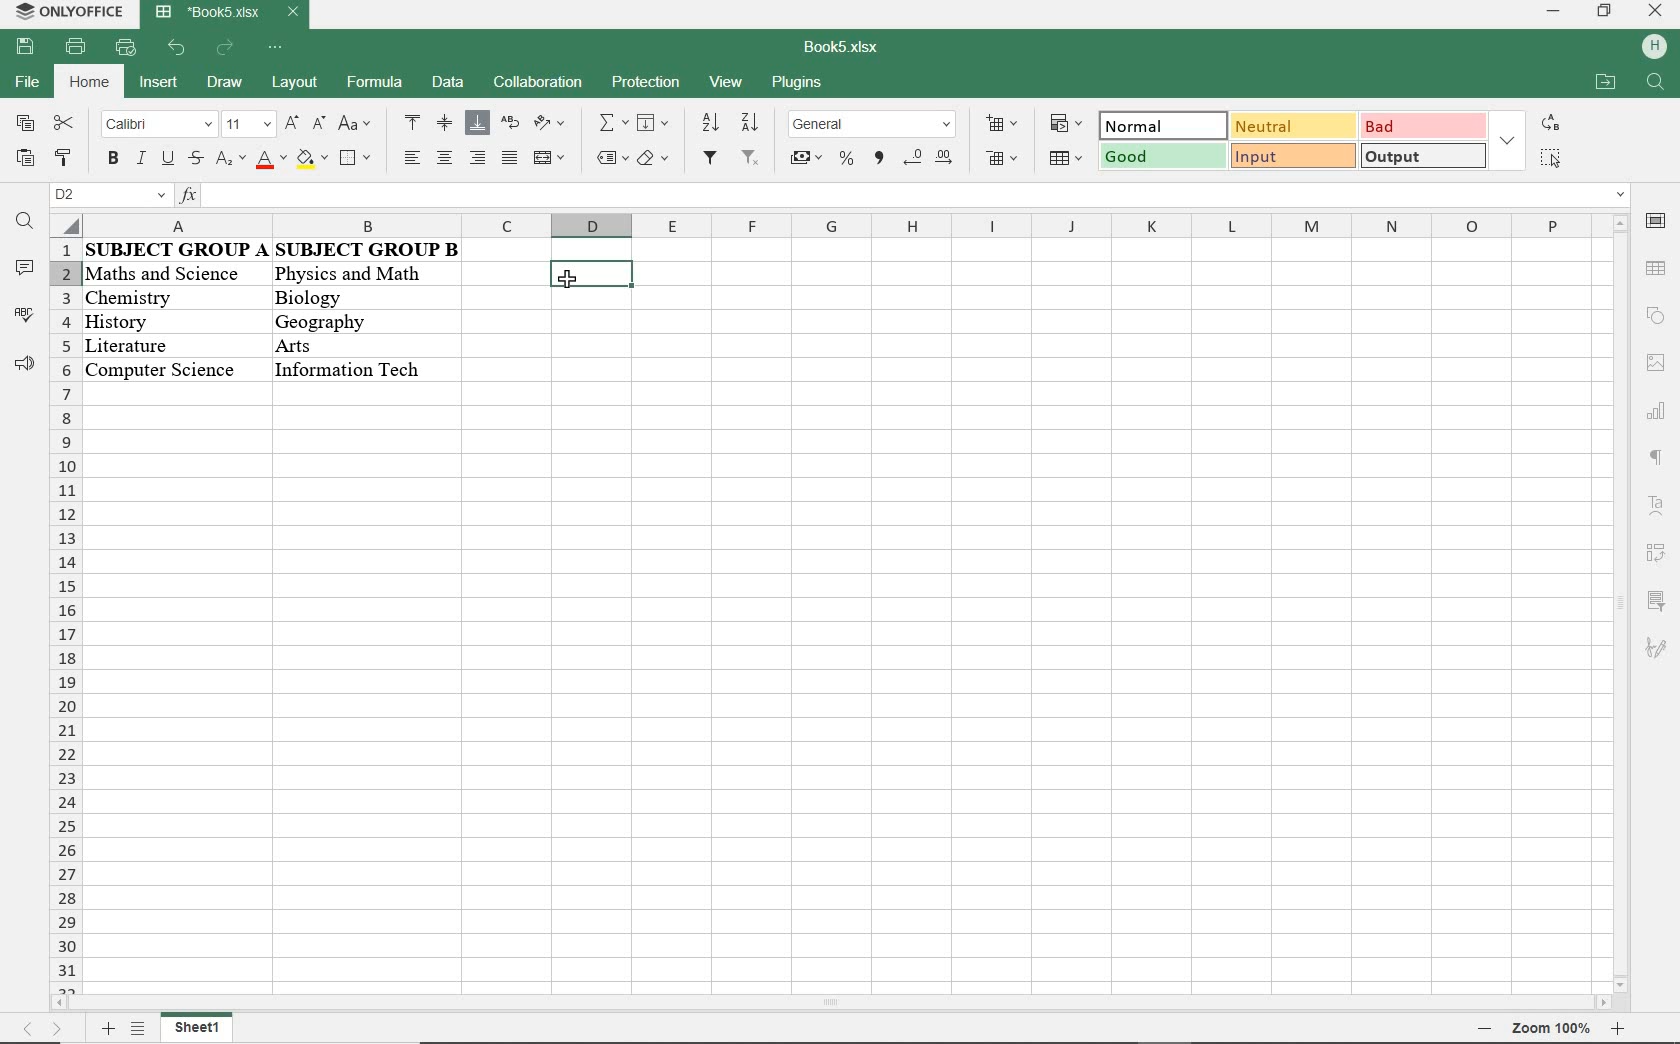  What do you see at coordinates (276, 48) in the screenshot?
I see `customize quick access toolbar` at bounding box center [276, 48].